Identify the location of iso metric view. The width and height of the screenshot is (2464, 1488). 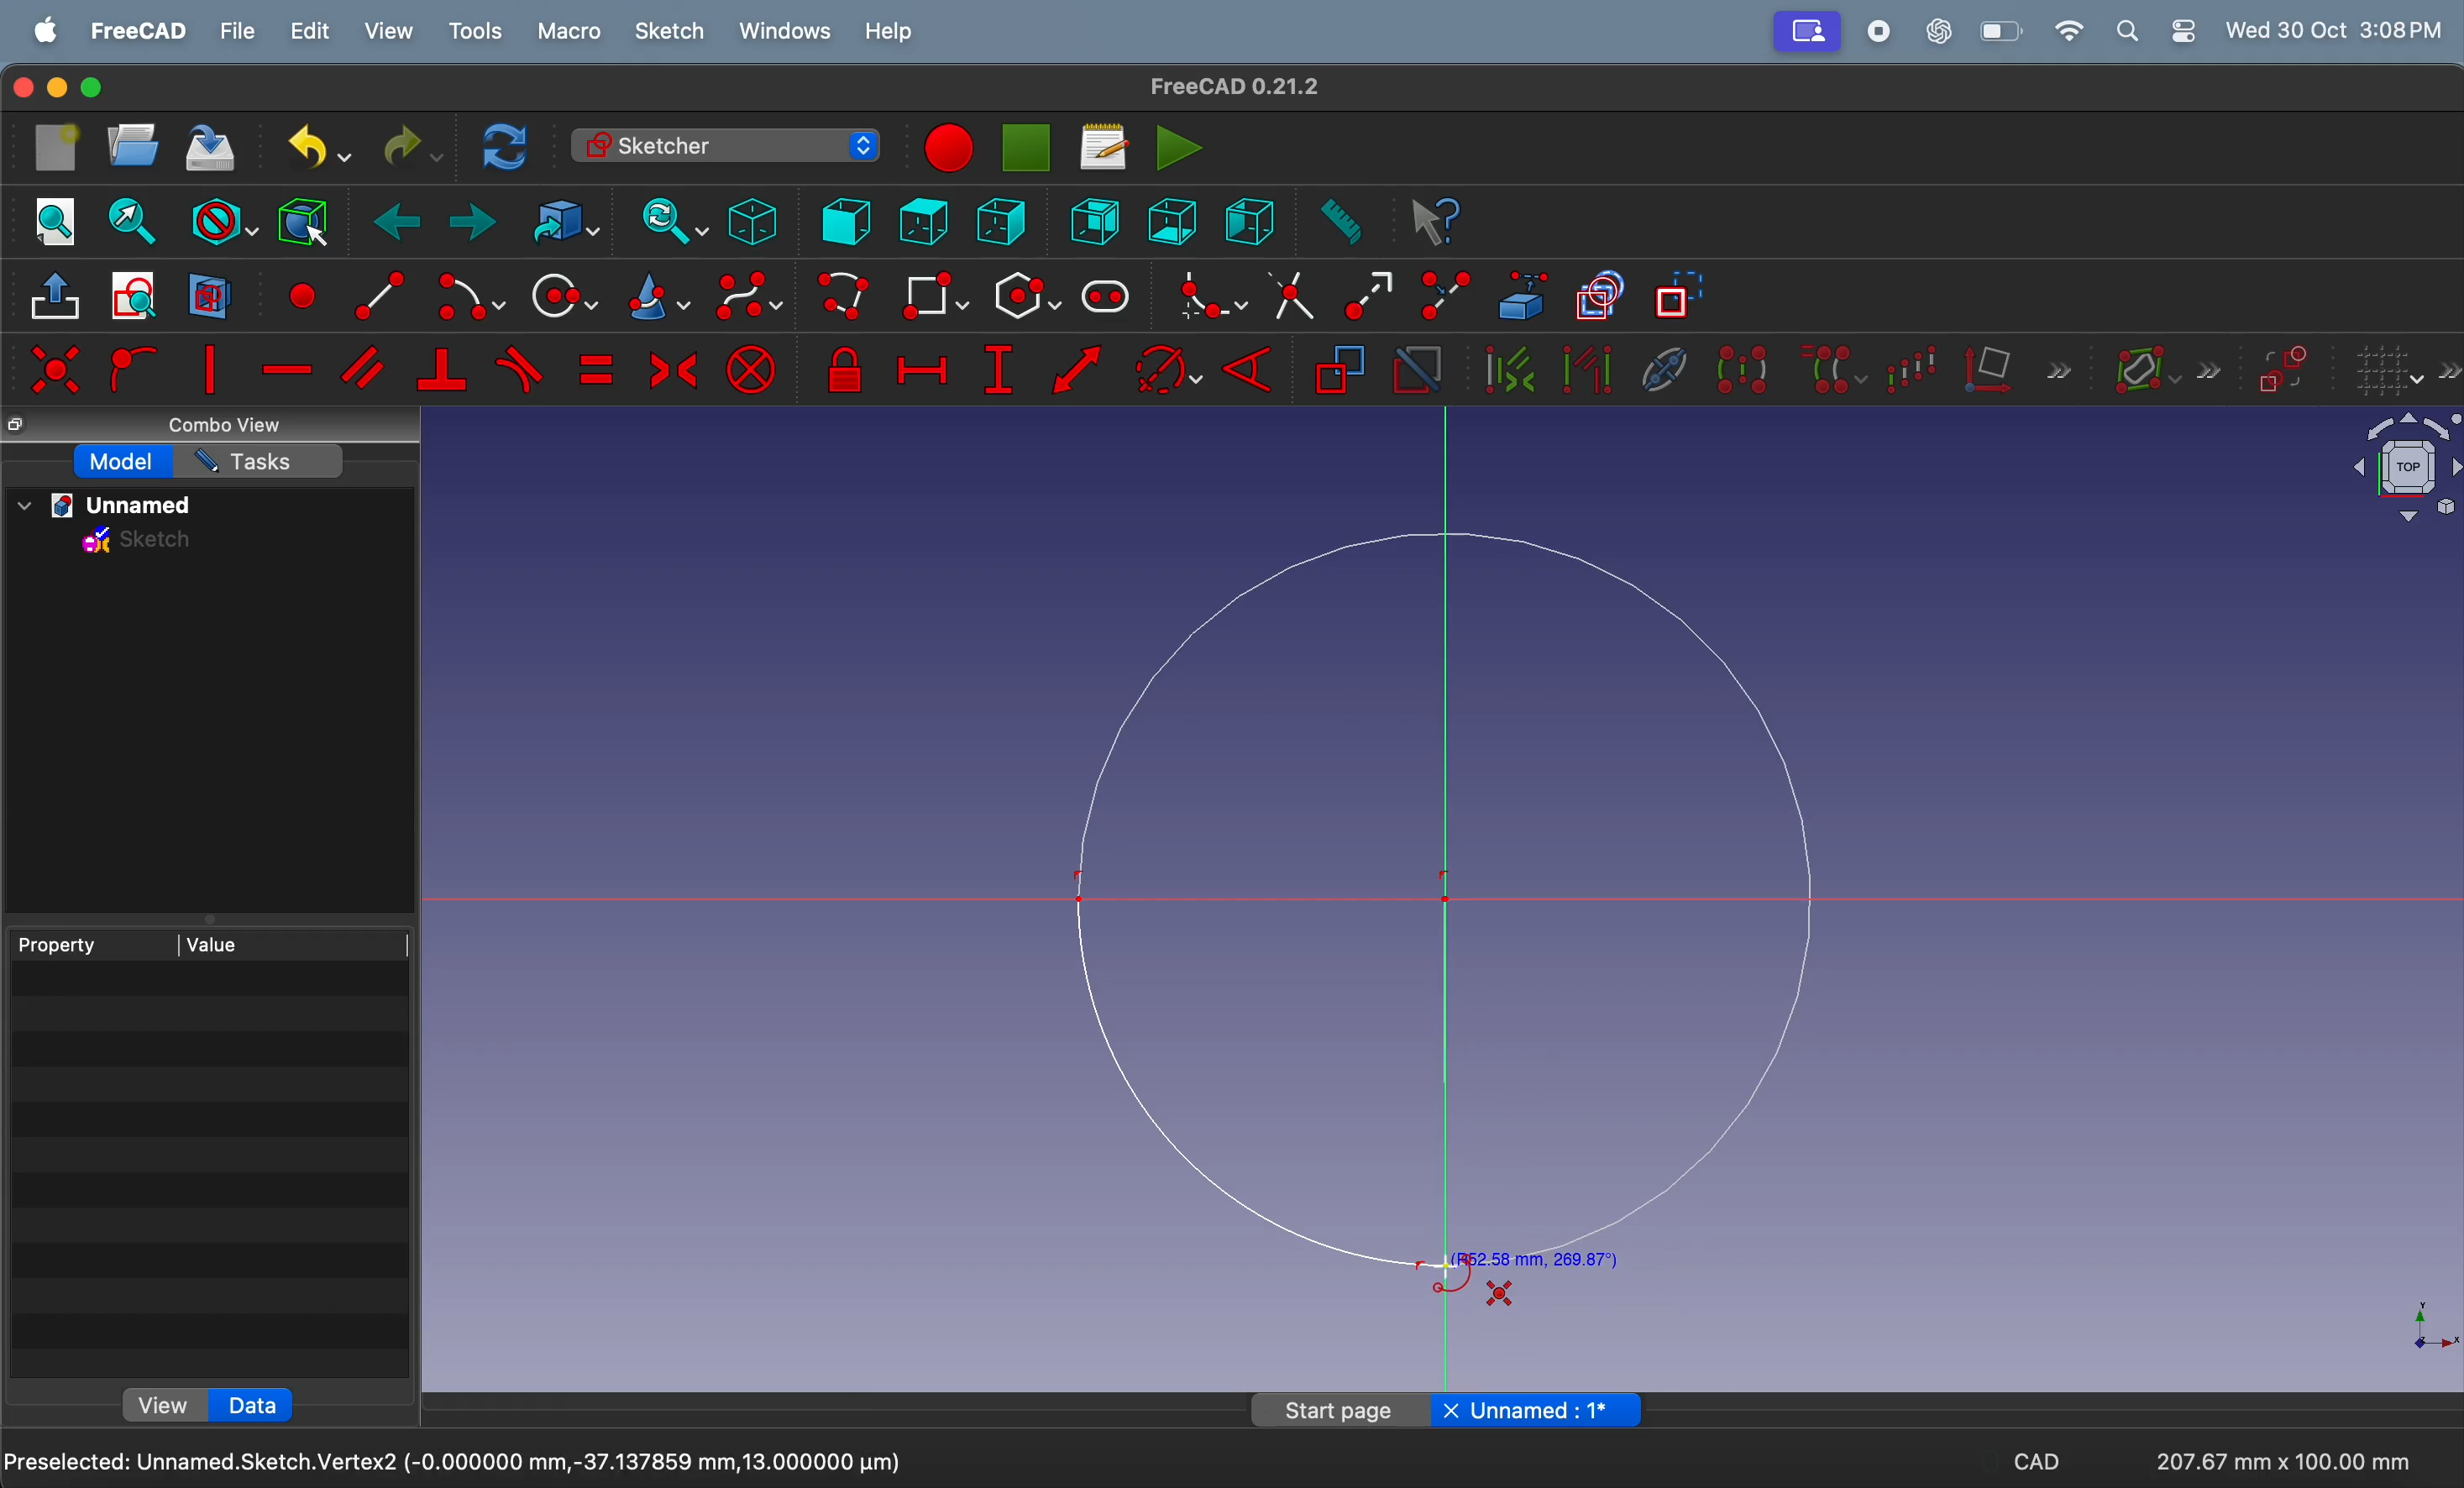
(752, 221).